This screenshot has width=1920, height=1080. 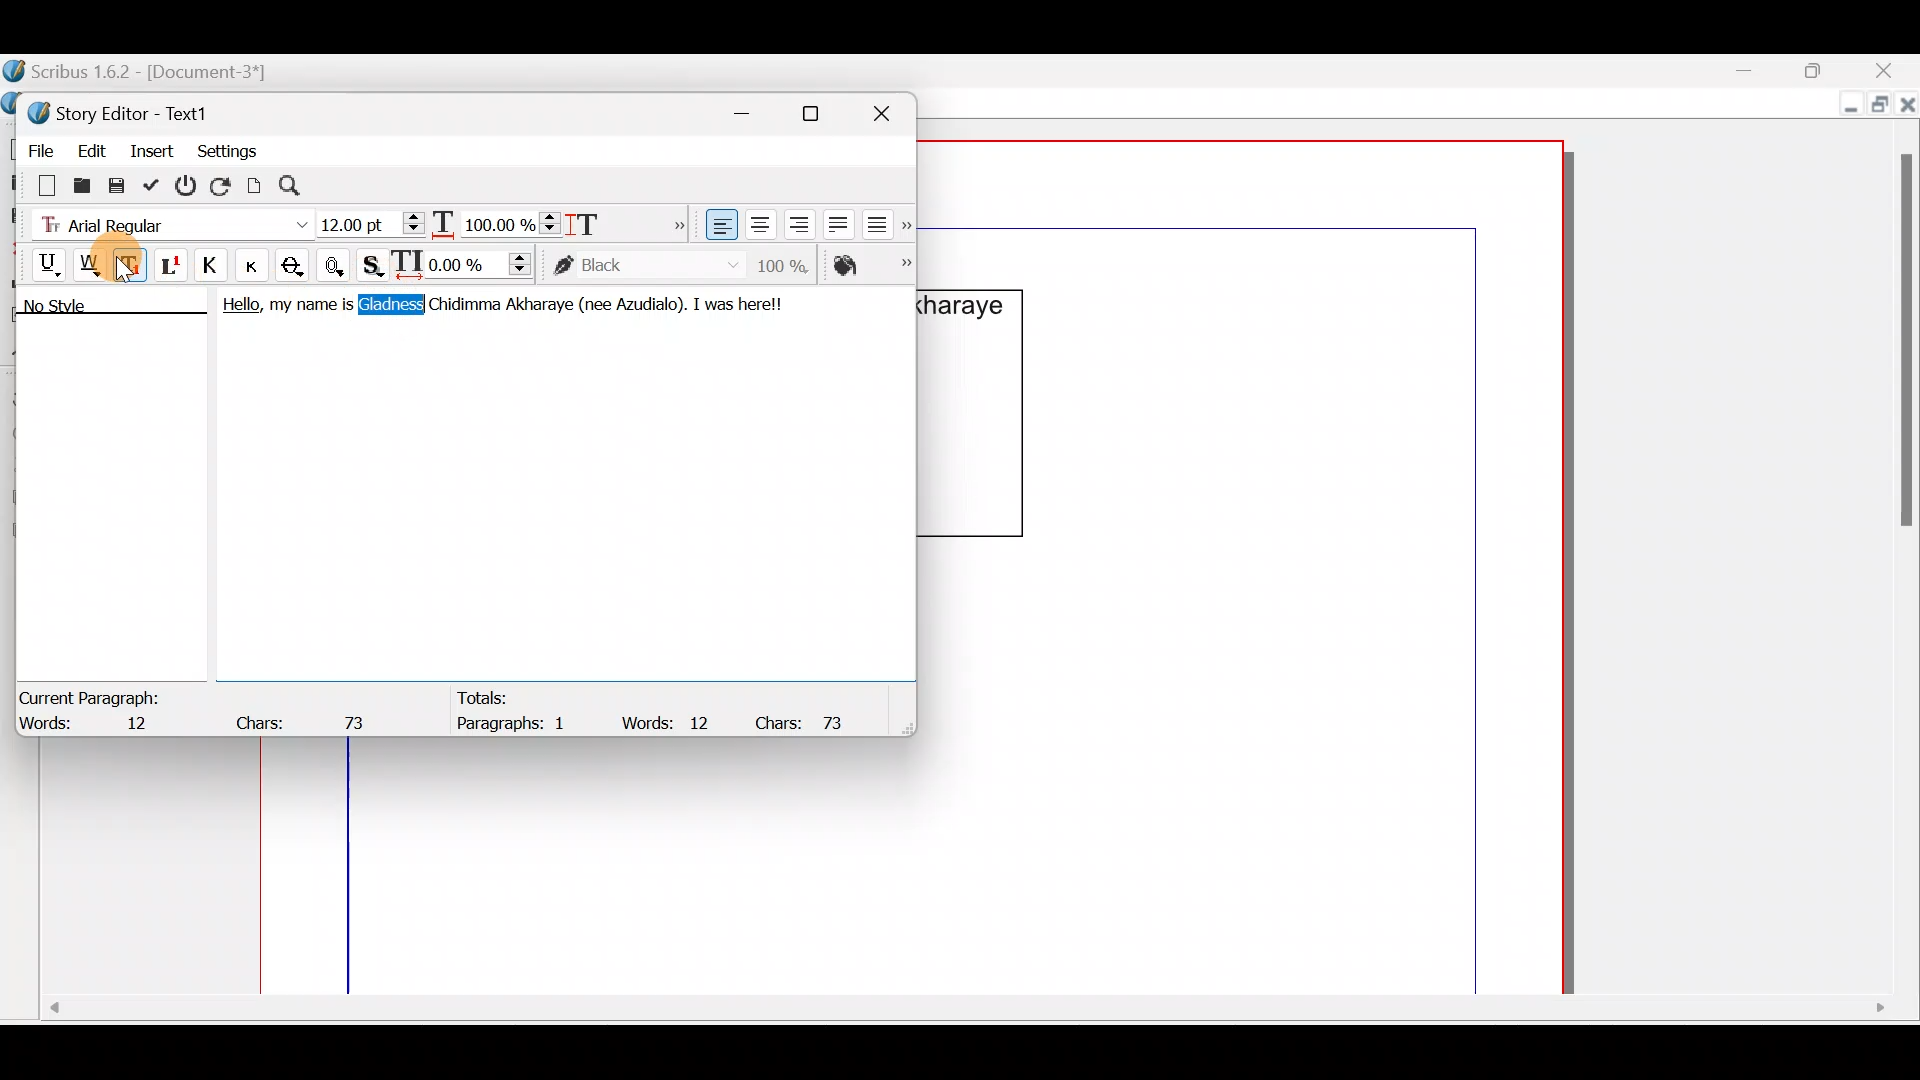 What do you see at coordinates (35, 147) in the screenshot?
I see `File` at bounding box center [35, 147].